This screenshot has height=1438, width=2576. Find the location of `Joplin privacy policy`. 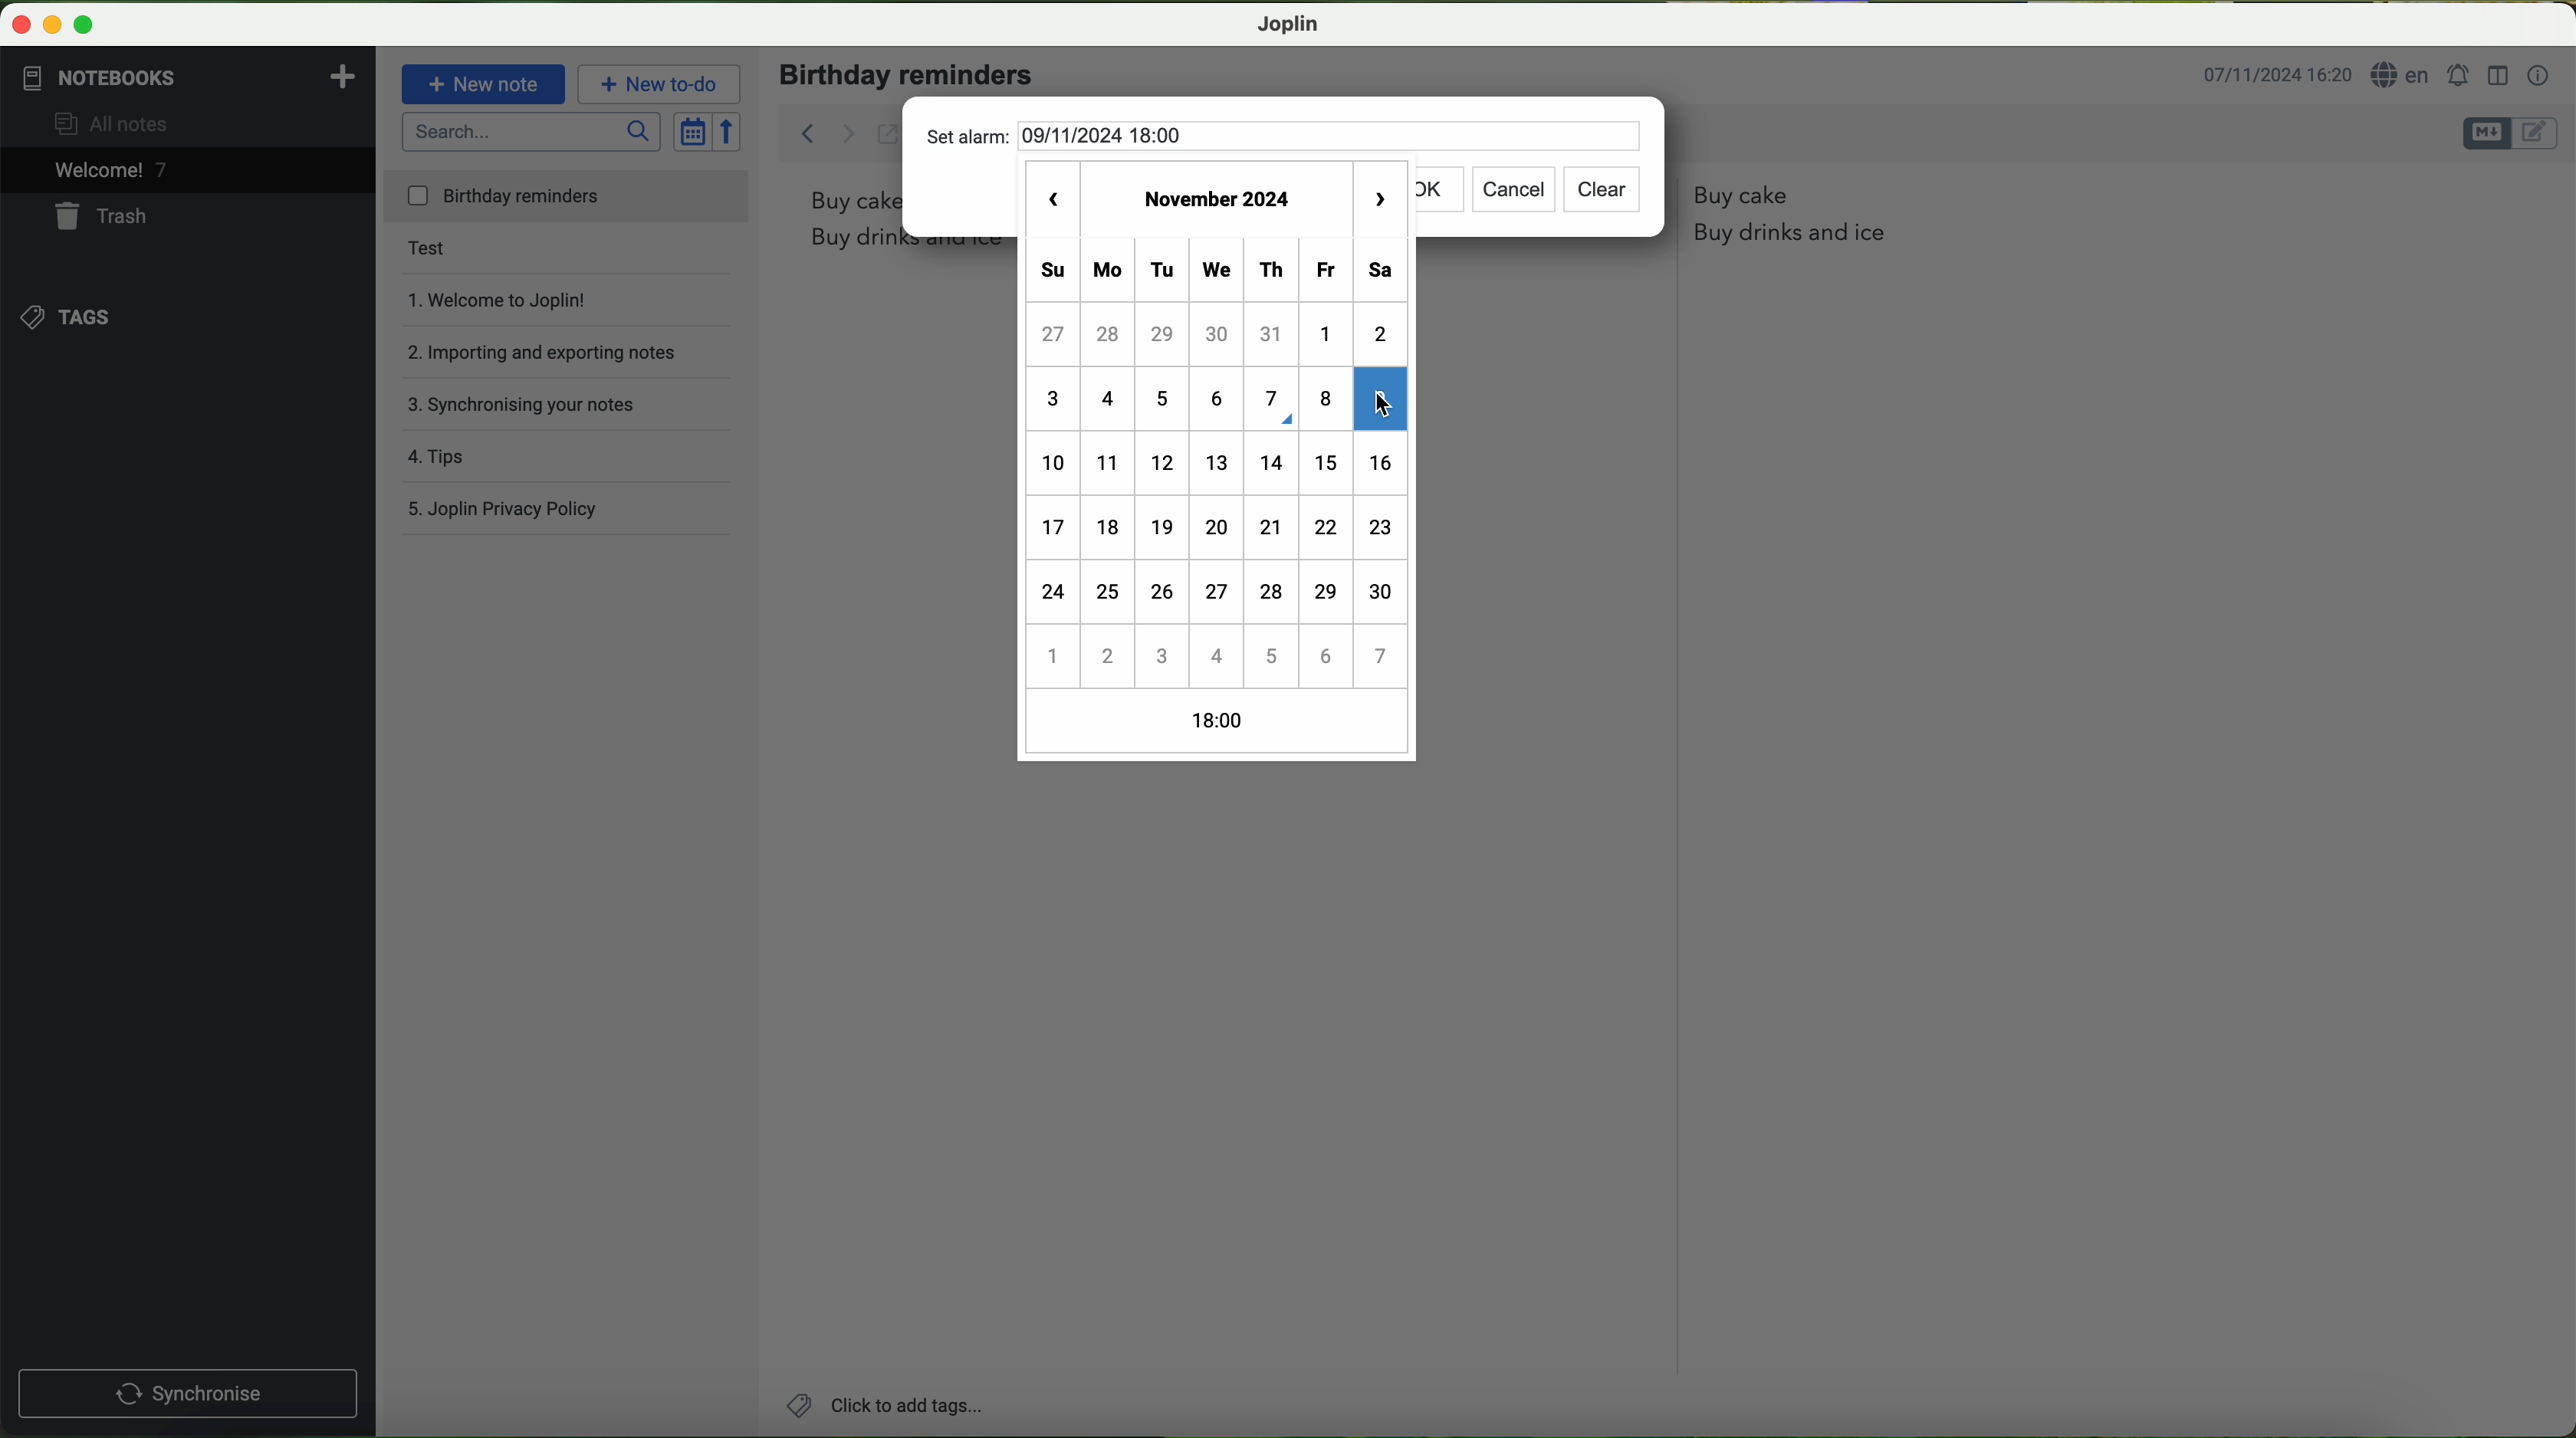

Joplin privacy policy is located at coordinates (505, 504).